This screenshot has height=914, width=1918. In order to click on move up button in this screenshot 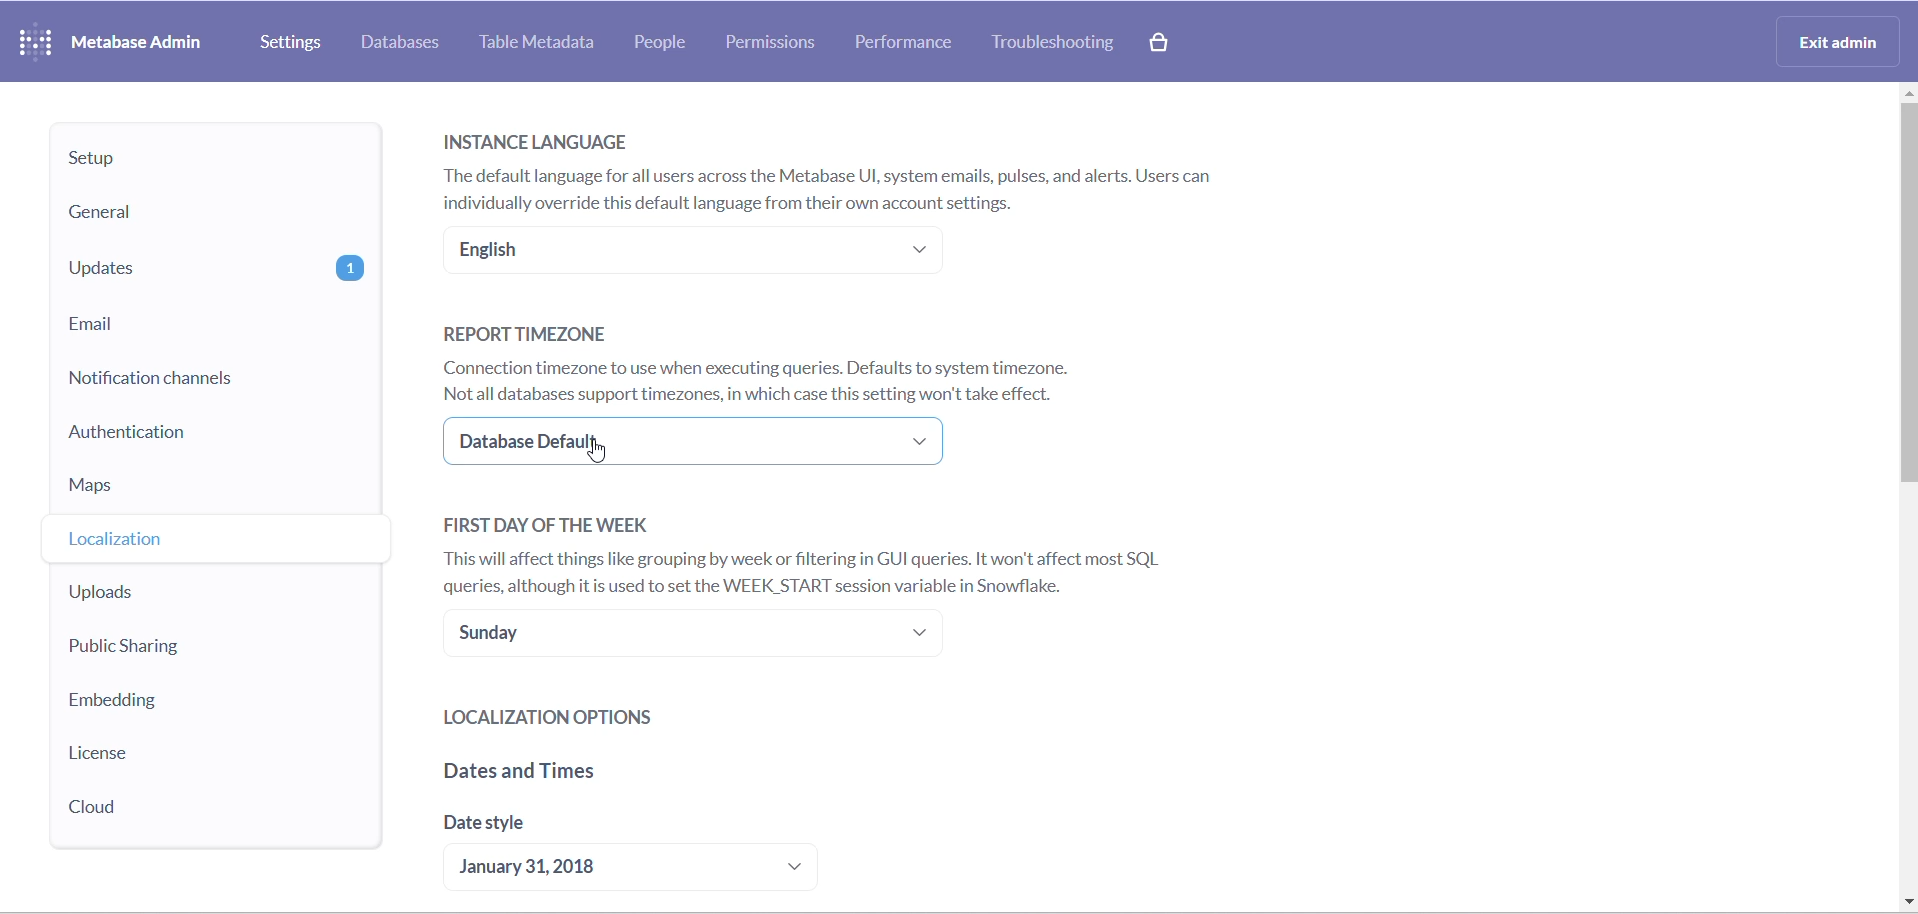, I will do `click(1906, 97)`.